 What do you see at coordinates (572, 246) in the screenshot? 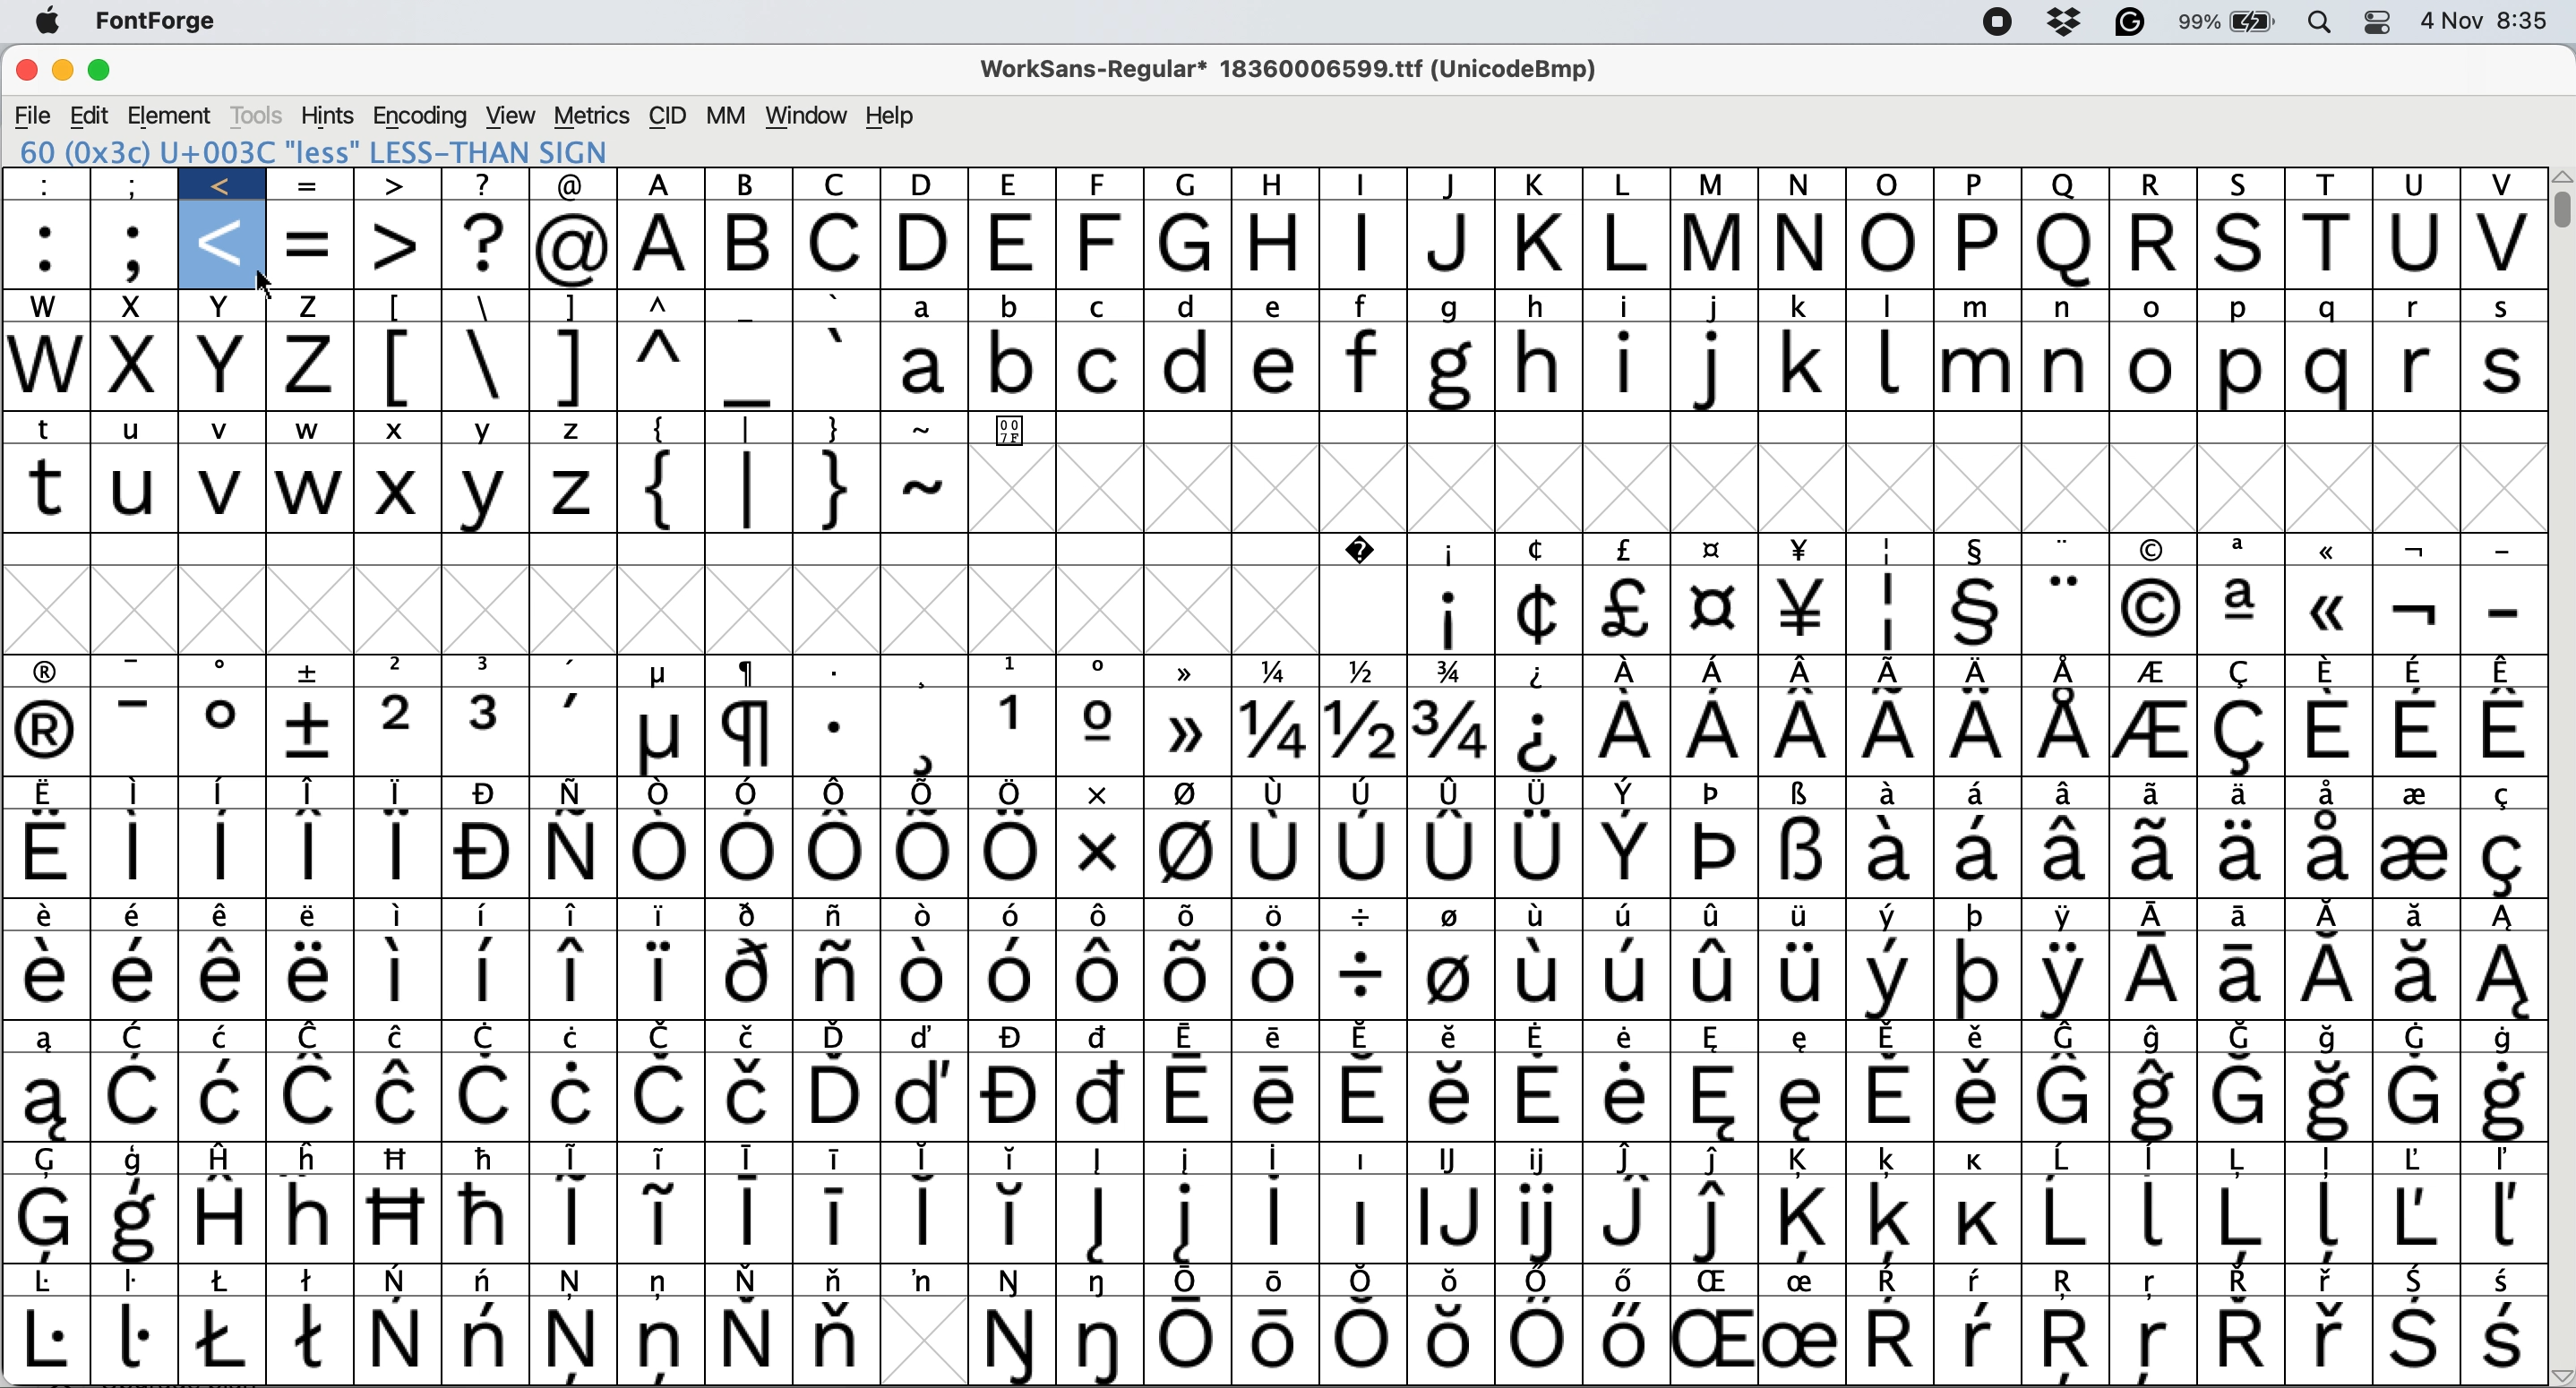
I see `@` at bounding box center [572, 246].